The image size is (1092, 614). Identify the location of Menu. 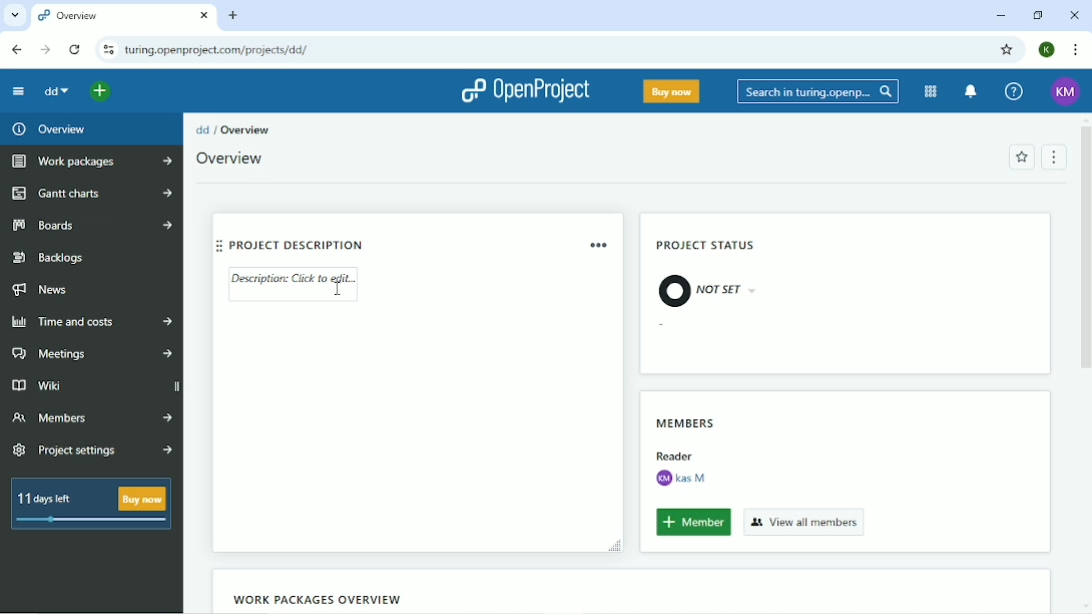
(1055, 156).